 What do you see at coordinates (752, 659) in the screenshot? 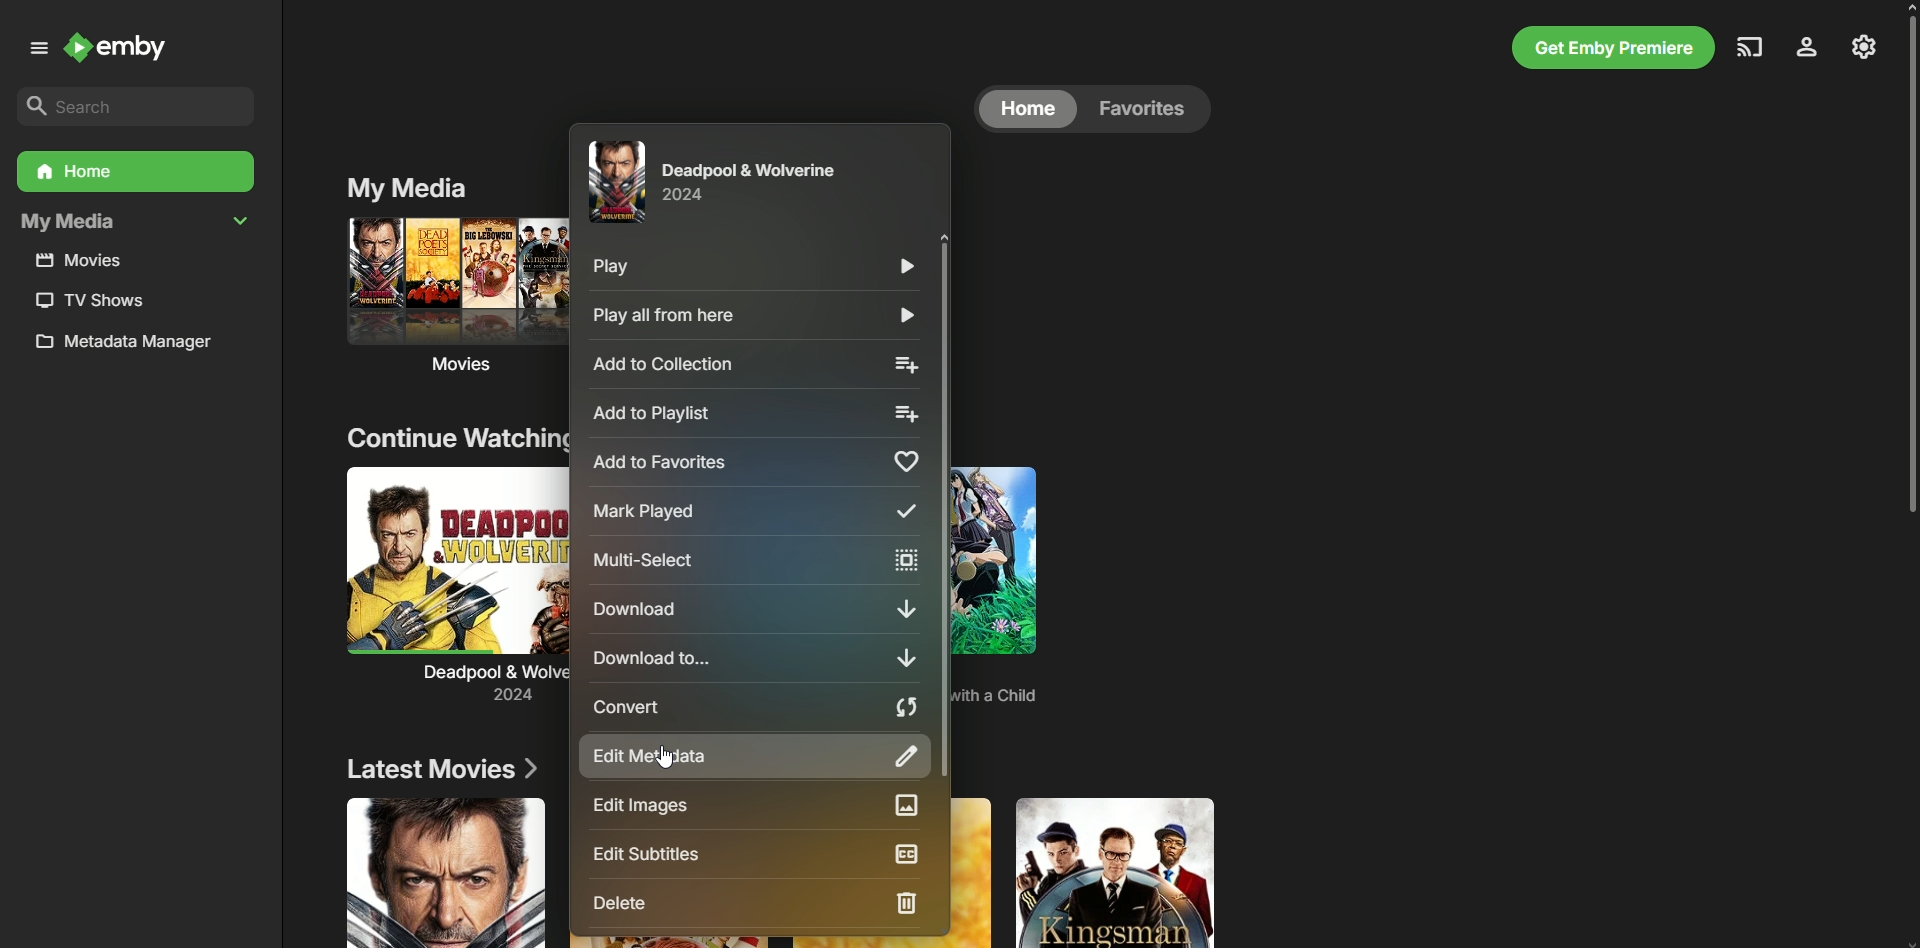
I see `Download to` at bounding box center [752, 659].